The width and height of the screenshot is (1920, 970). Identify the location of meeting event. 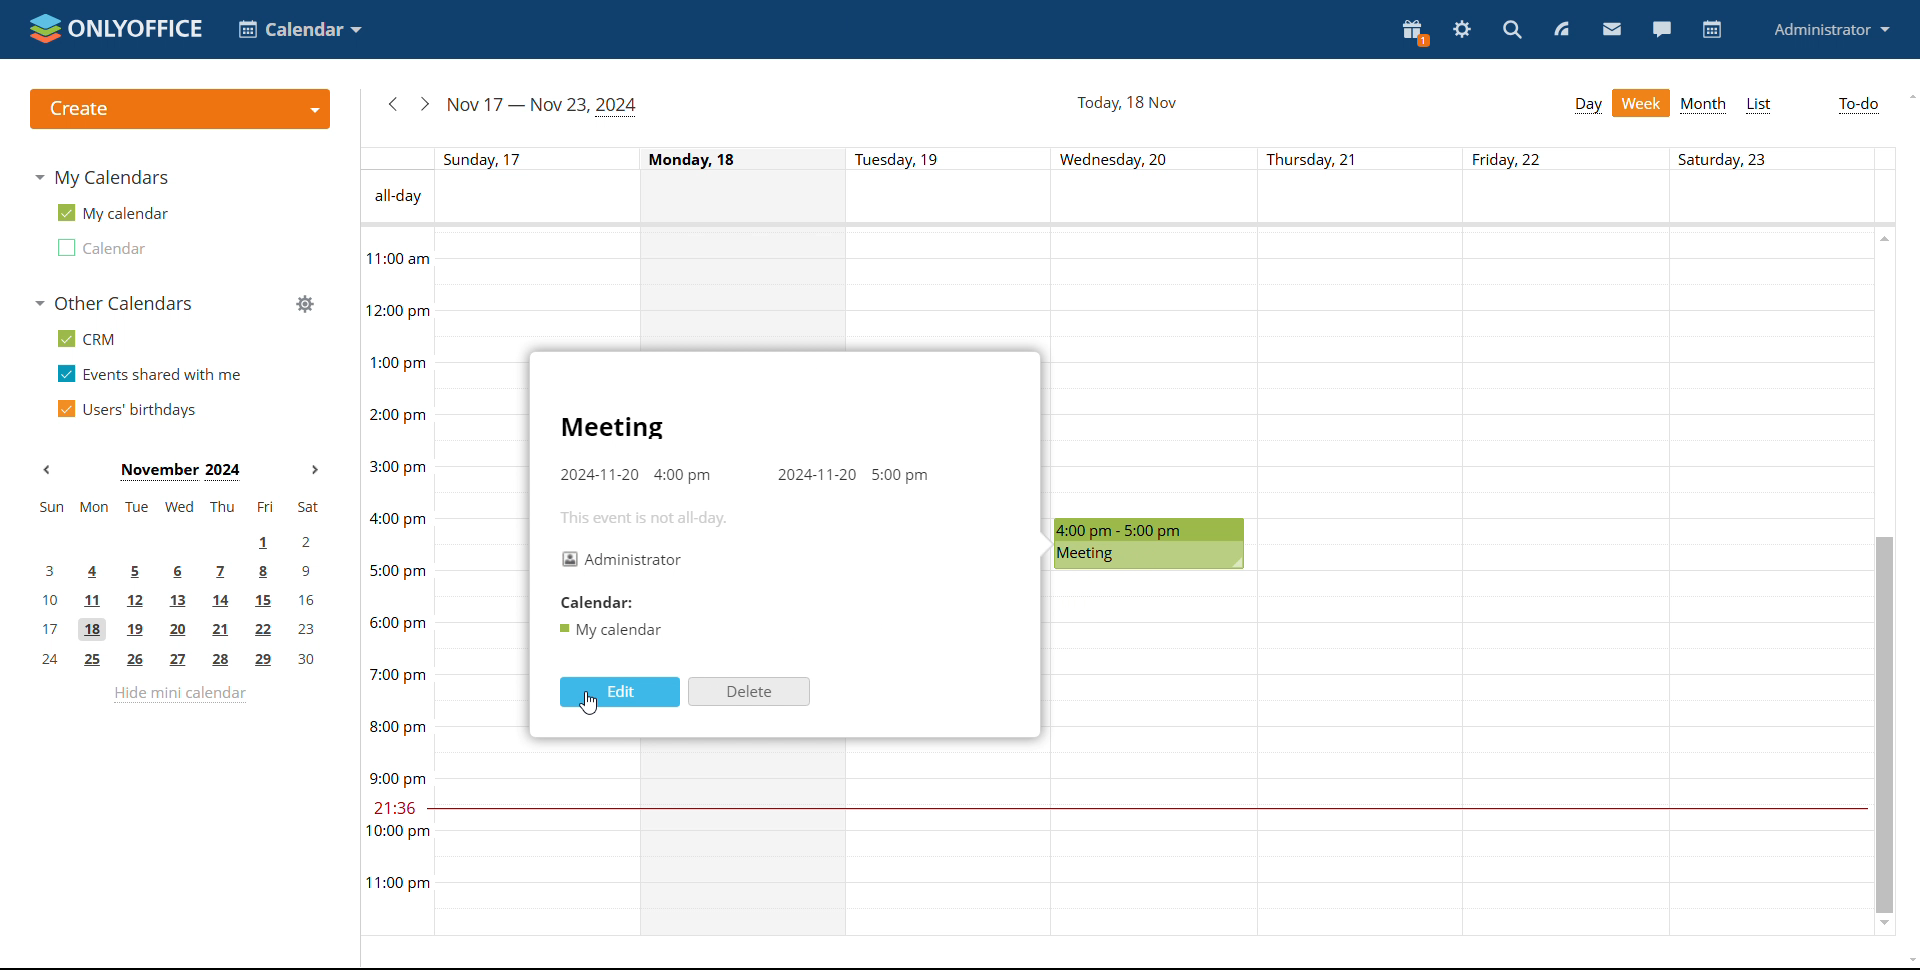
(1150, 545).